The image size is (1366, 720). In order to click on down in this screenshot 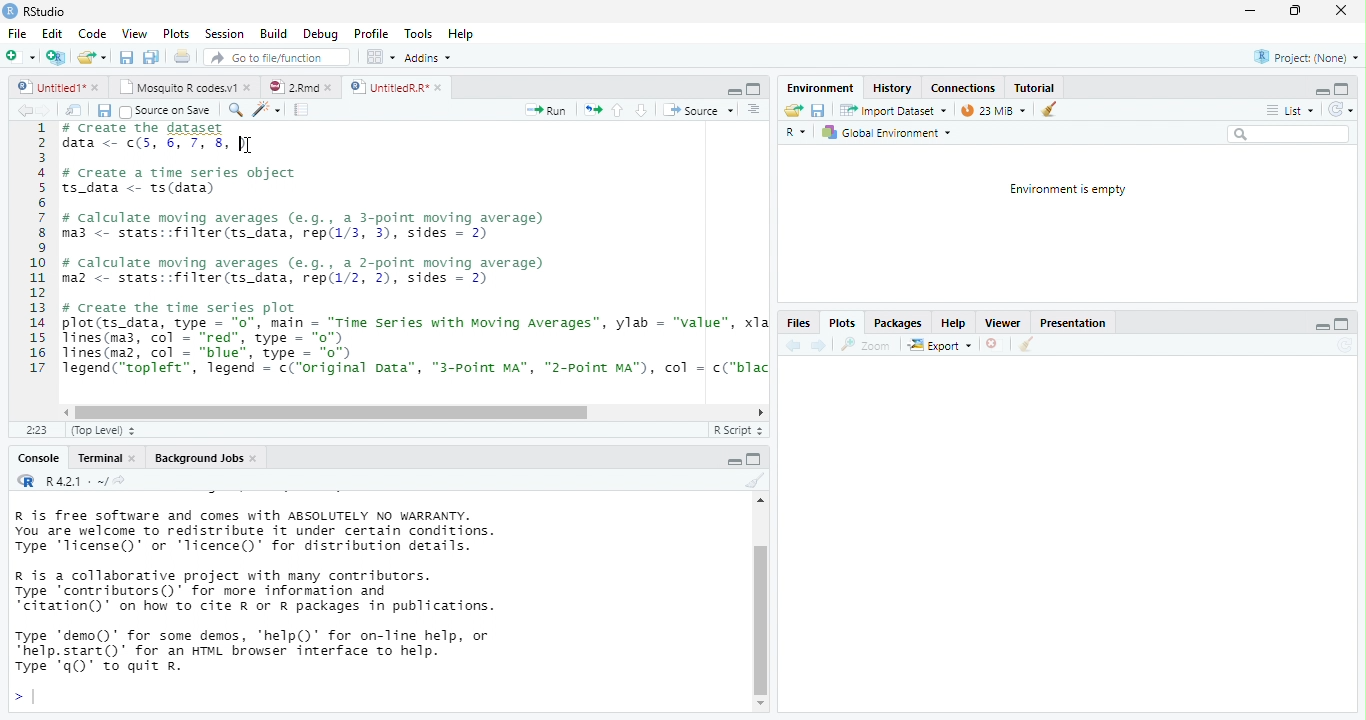, I will do `click(641, 110)`.